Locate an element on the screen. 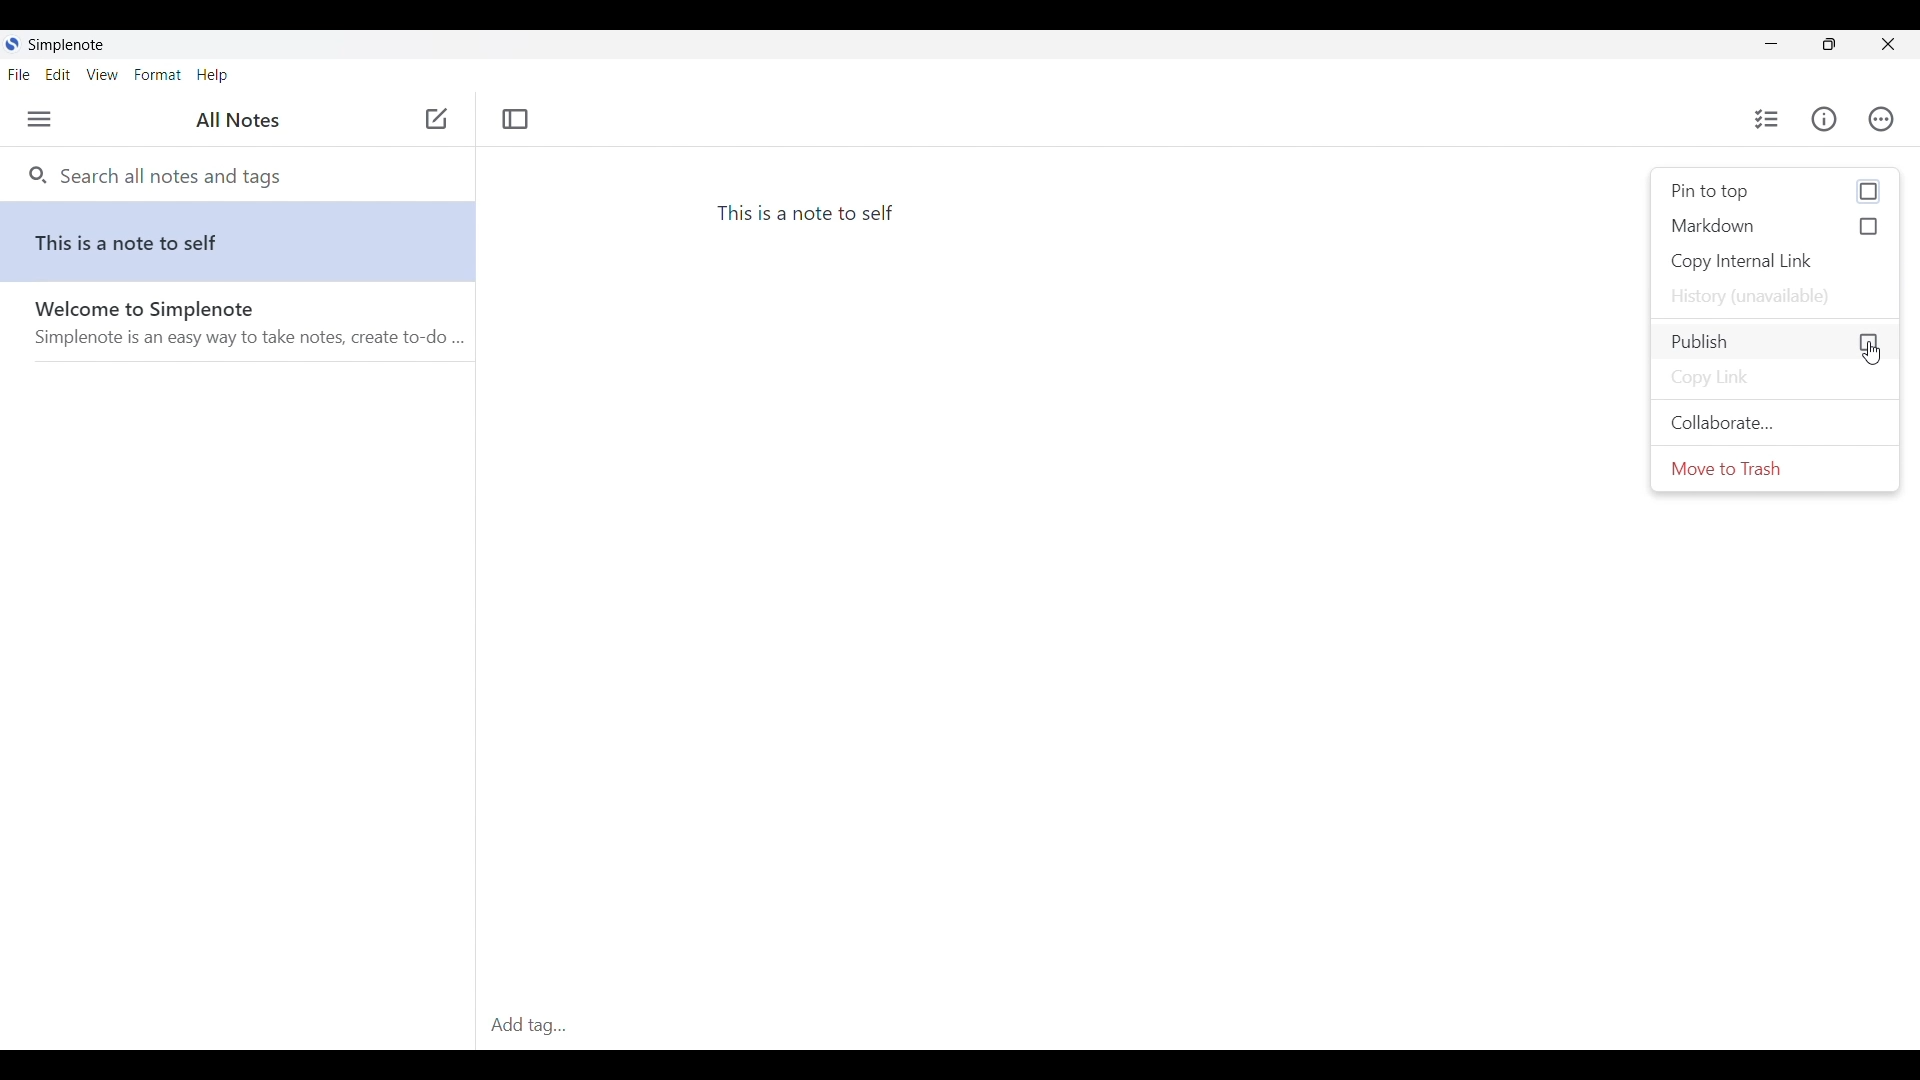 Image resolution: width=1920 pixels, height=1080 pixels. This is a note to self is located at coordinates (808, 214).